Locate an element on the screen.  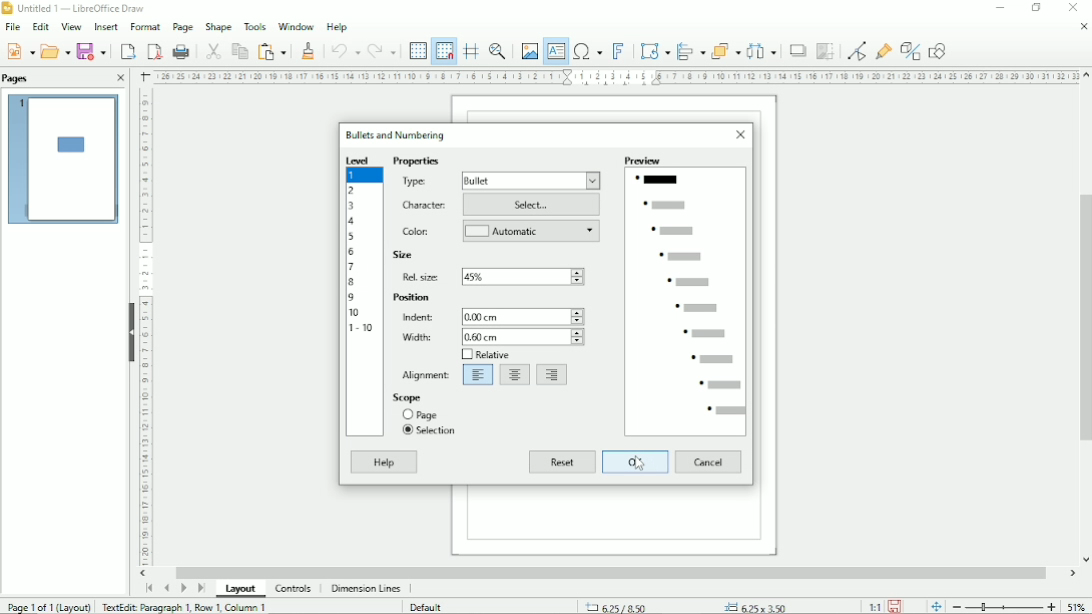
center alignment is located at coordinates (515, 375).